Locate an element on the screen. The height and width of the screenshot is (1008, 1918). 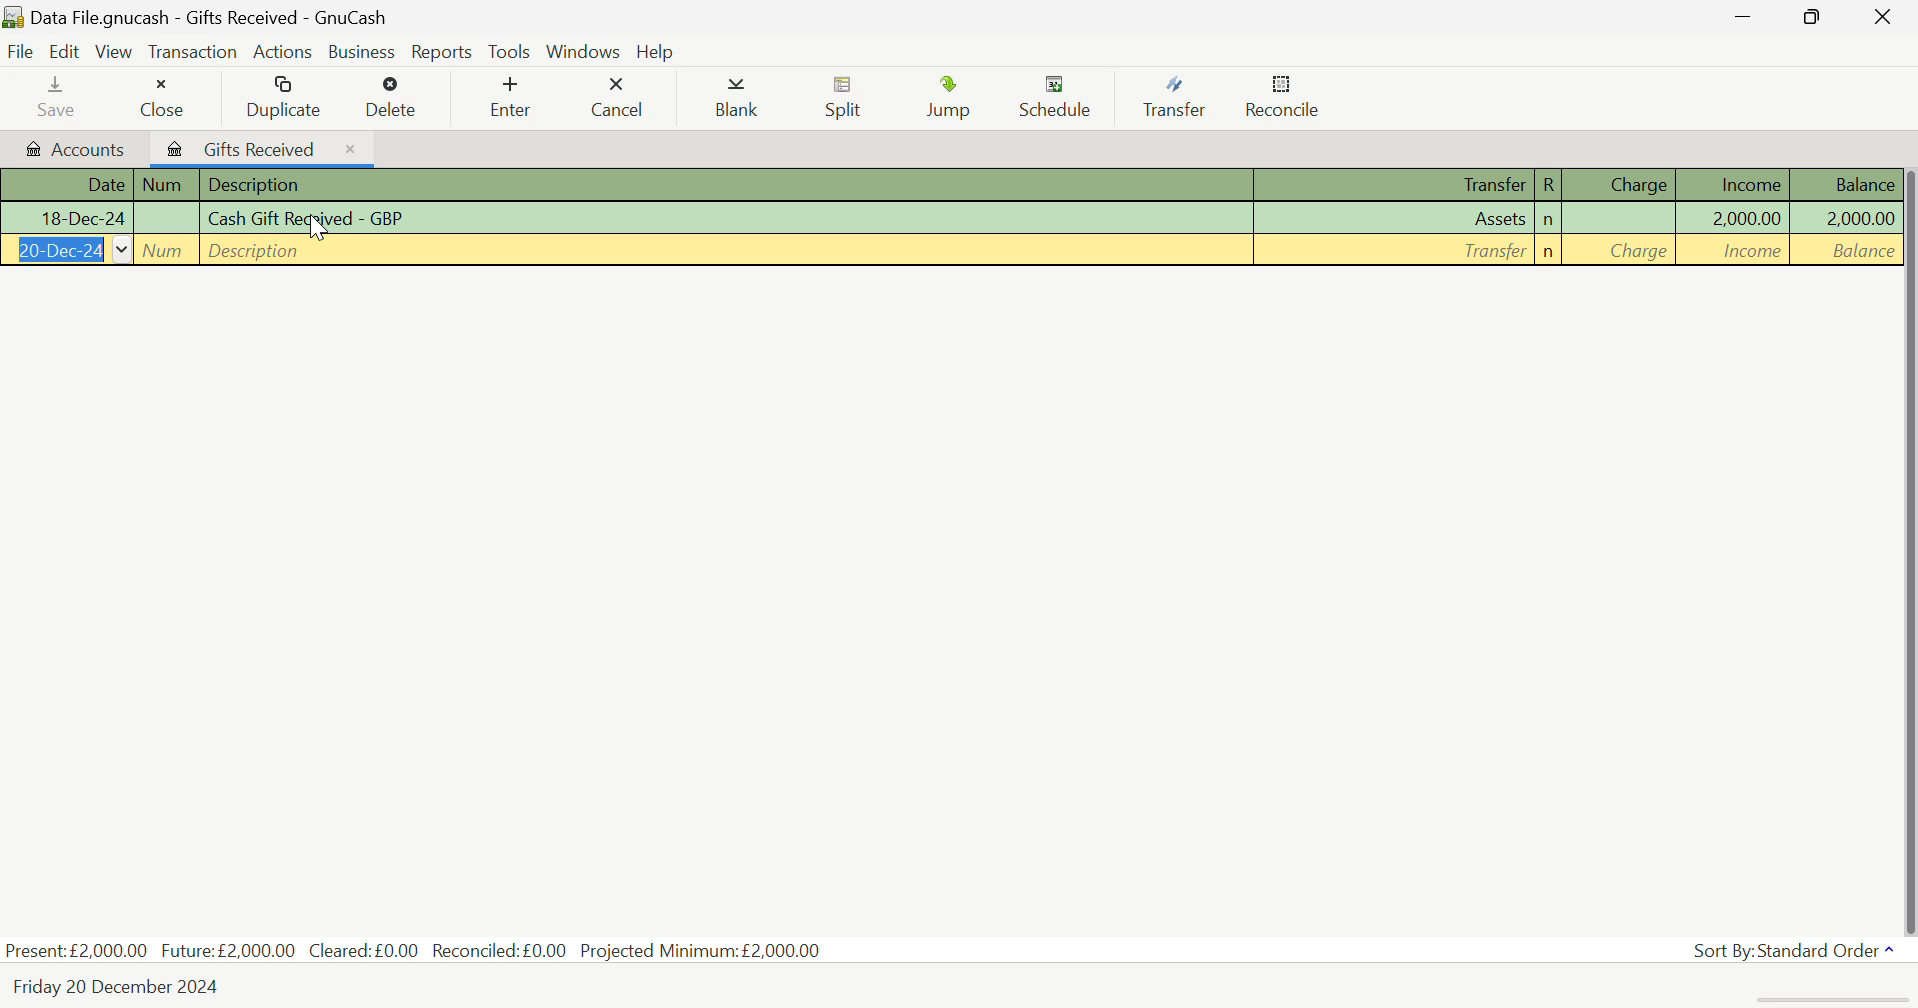
Reconcile is located at coordinates (1283, 97).